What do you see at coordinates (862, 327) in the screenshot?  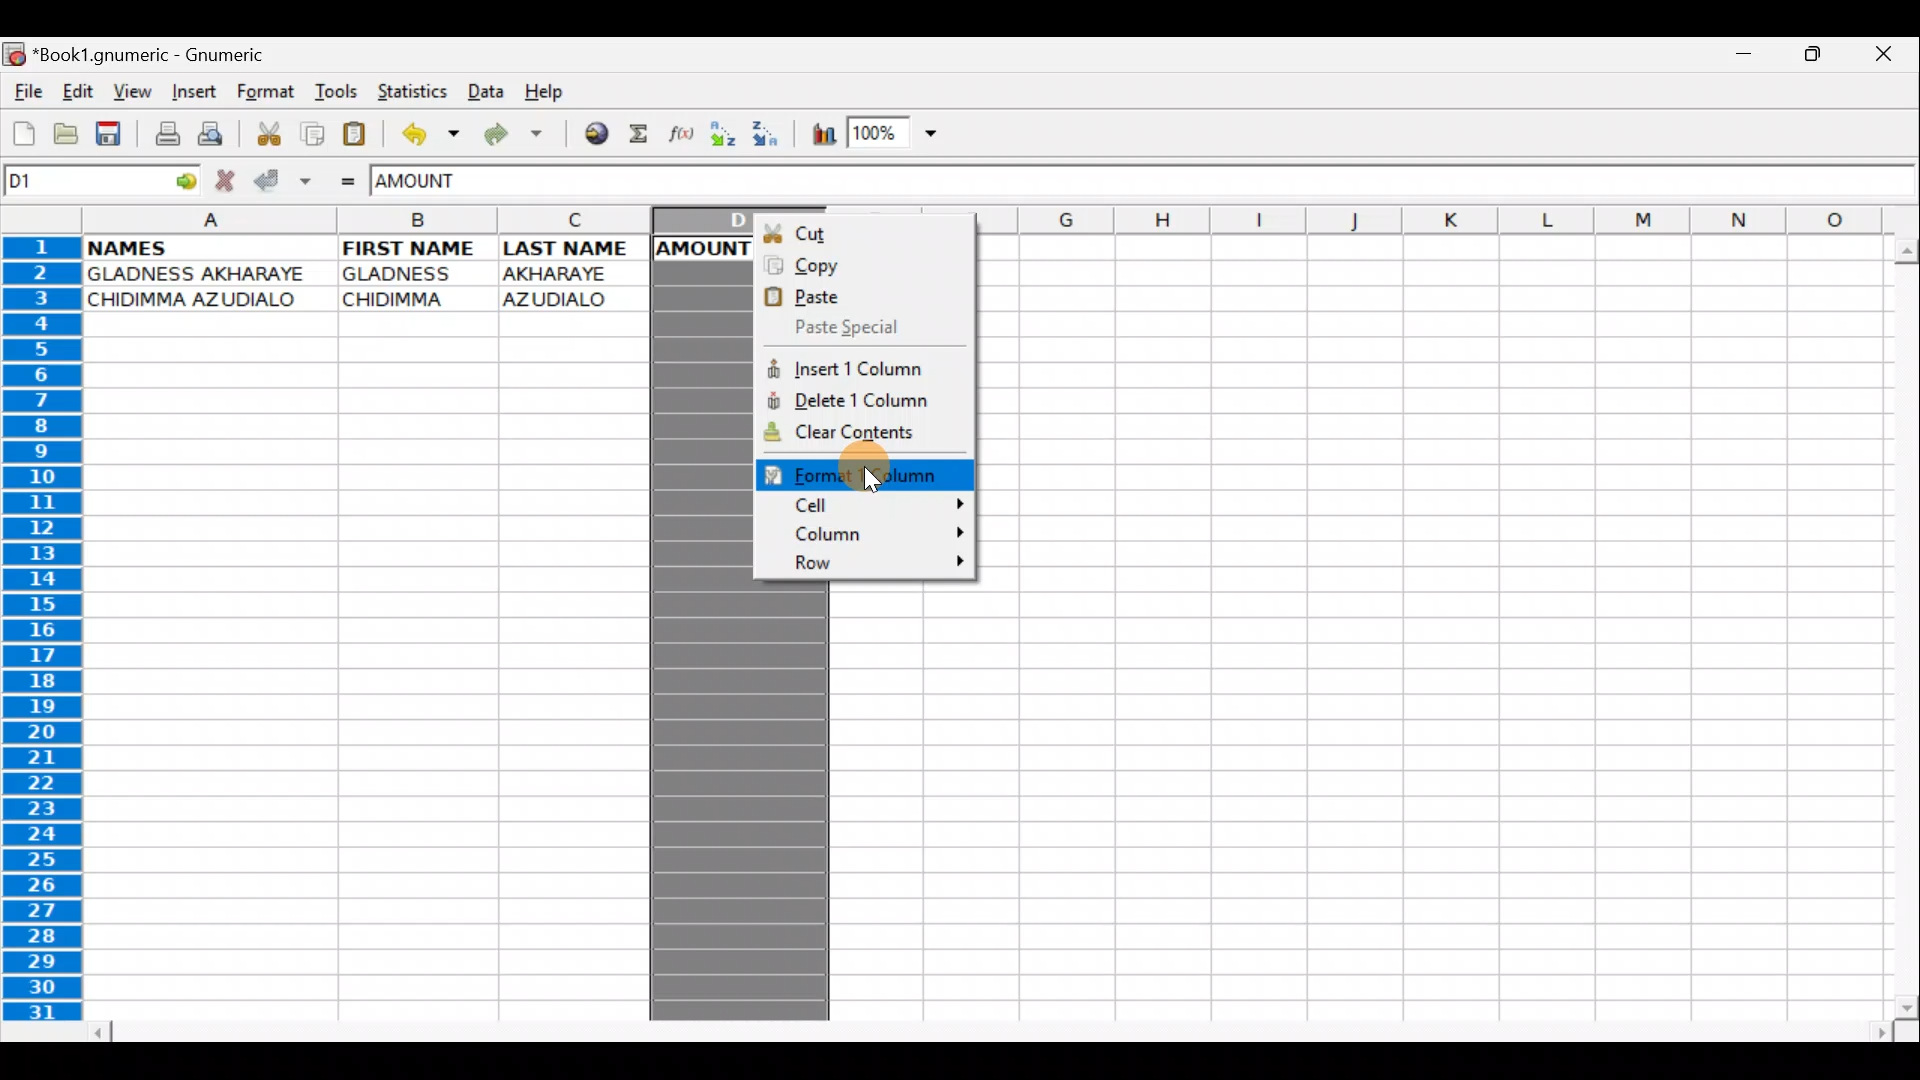 I see `Paste special` at bounding box center [862, 327].